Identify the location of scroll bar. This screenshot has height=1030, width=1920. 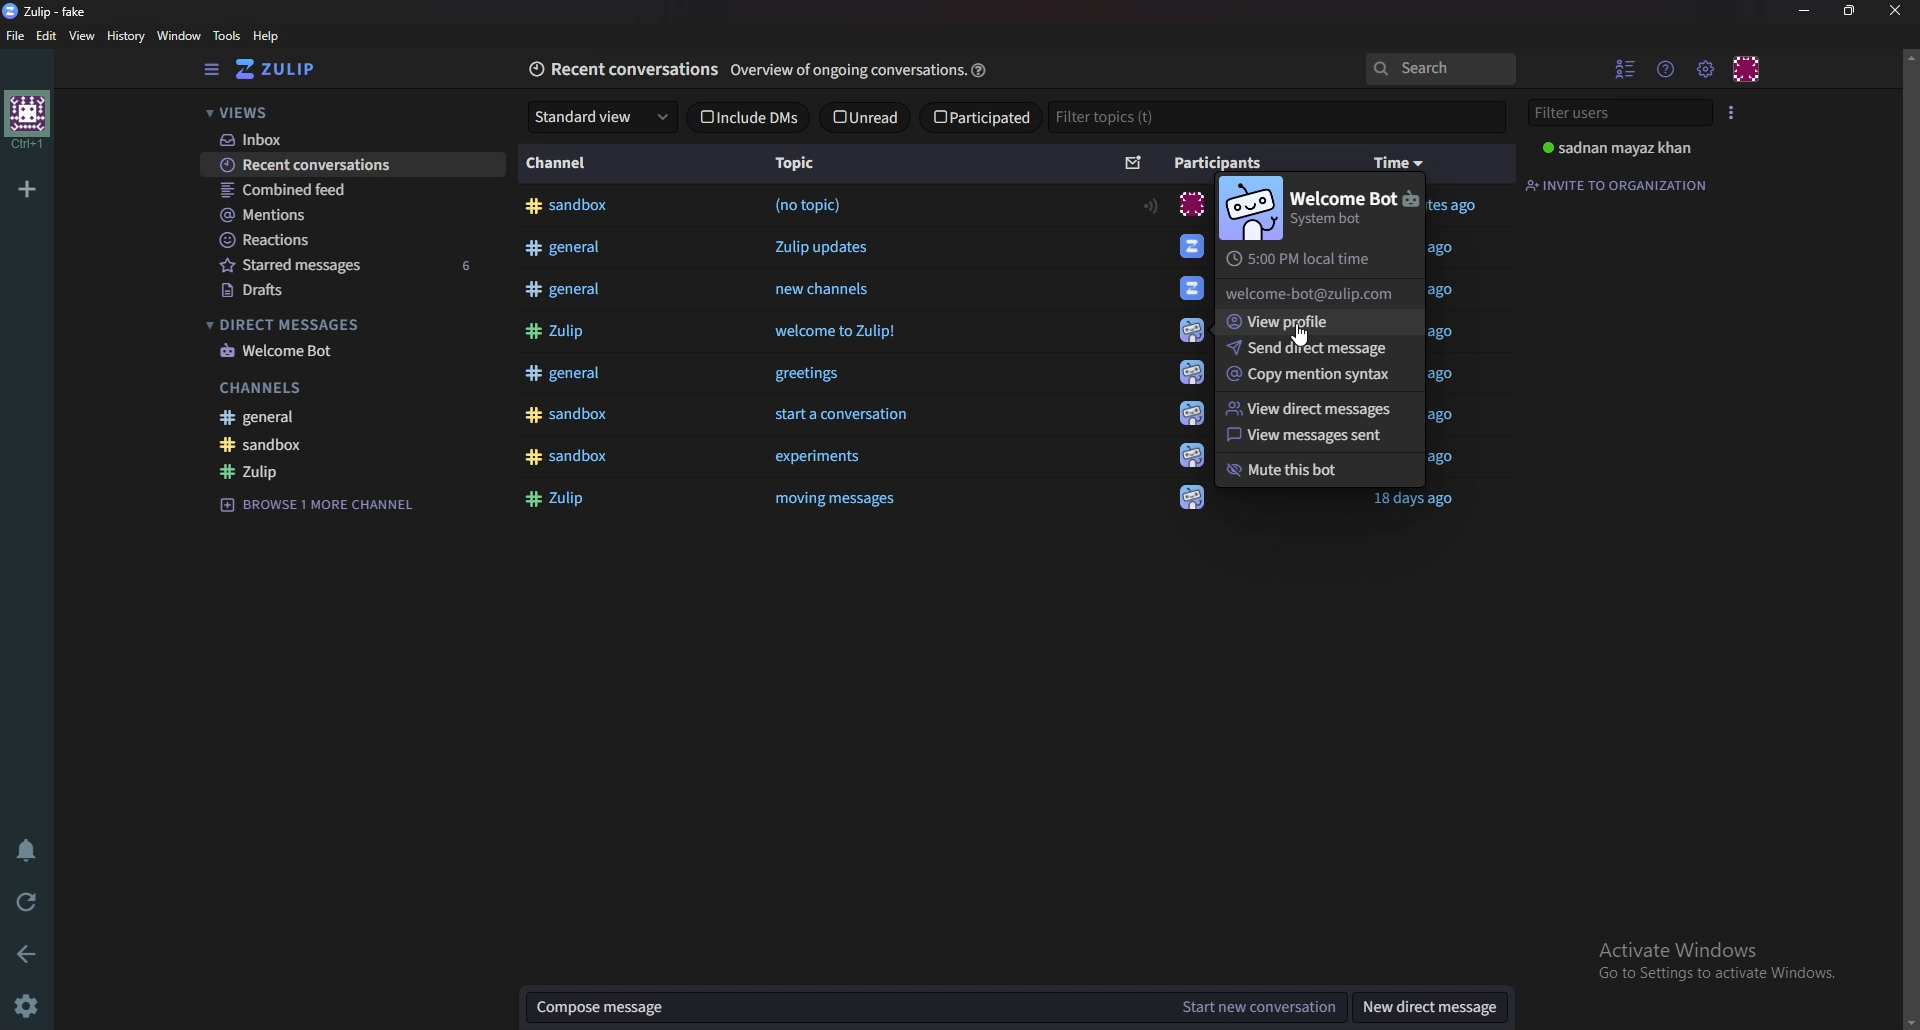
(1910, 536).